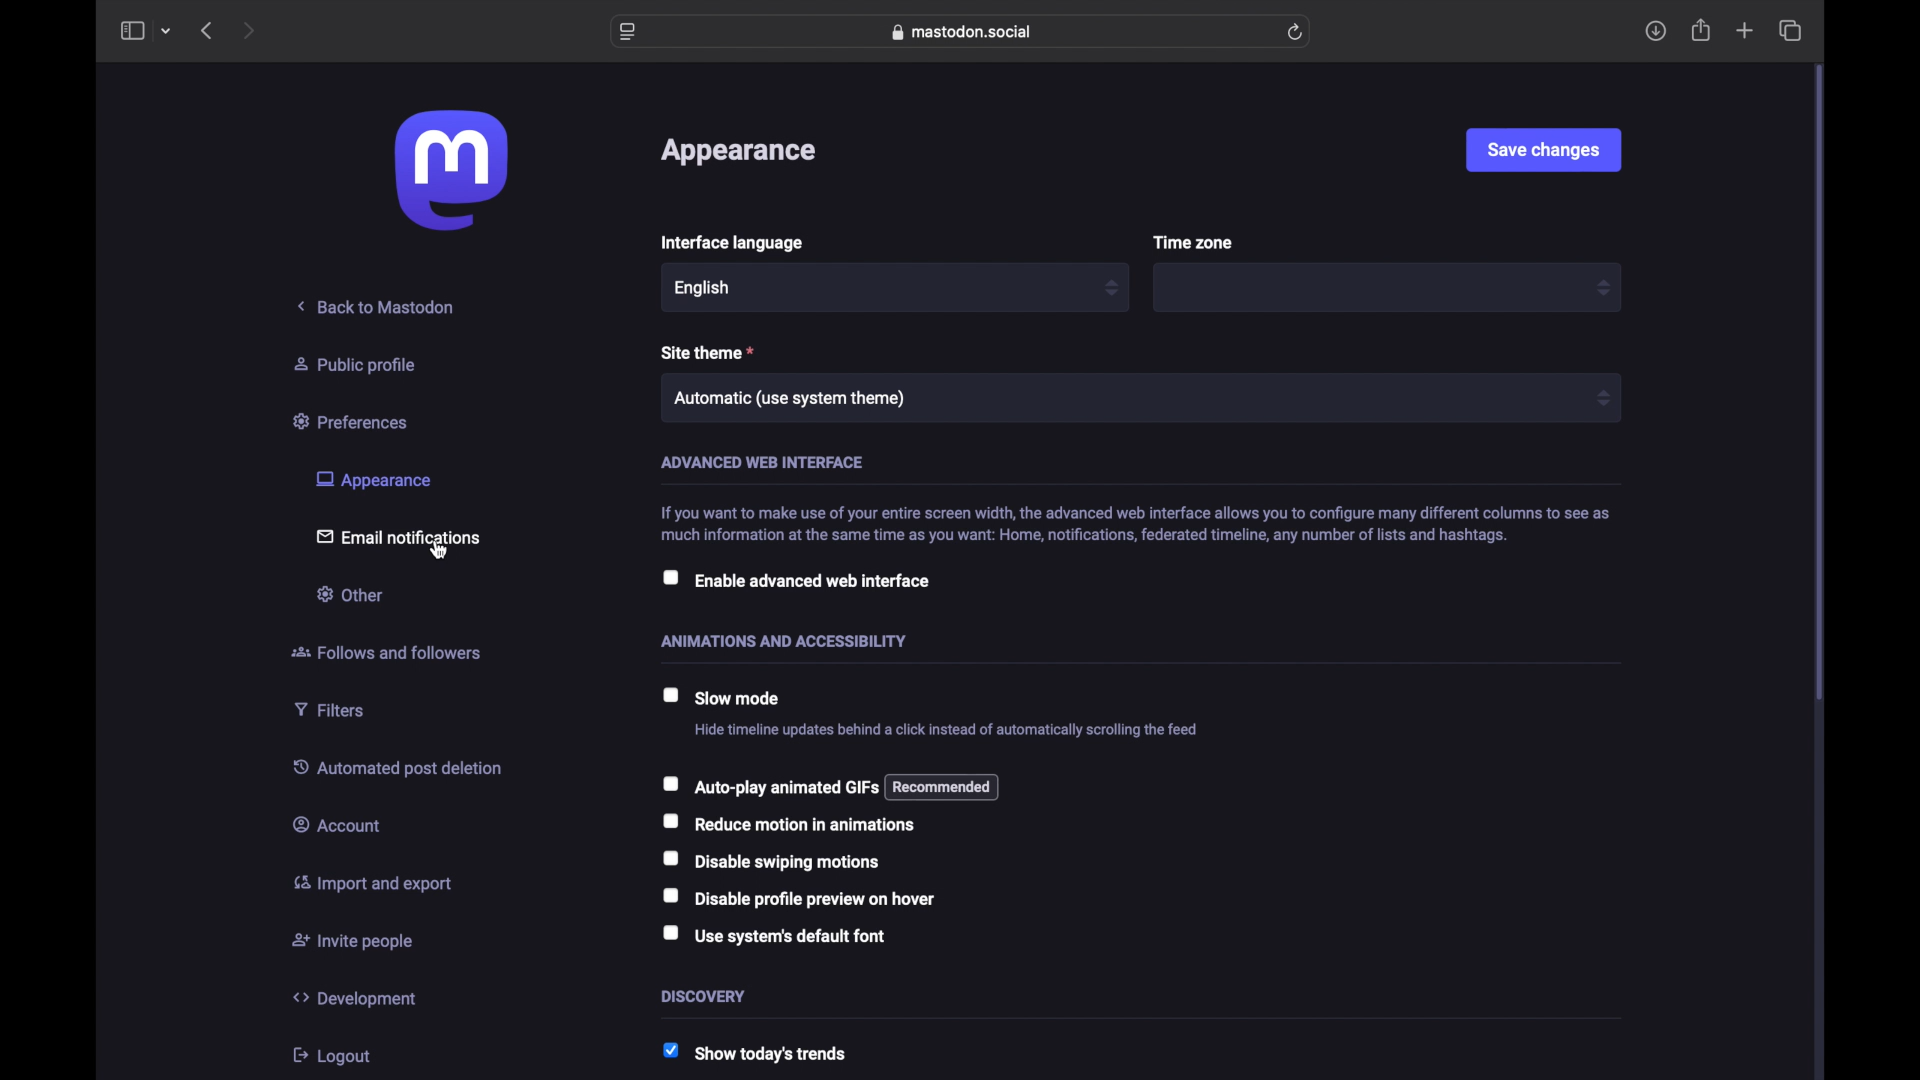  Describe the element at coordinates (794, 580) in the screenshot. I see `checkbox` at that location.